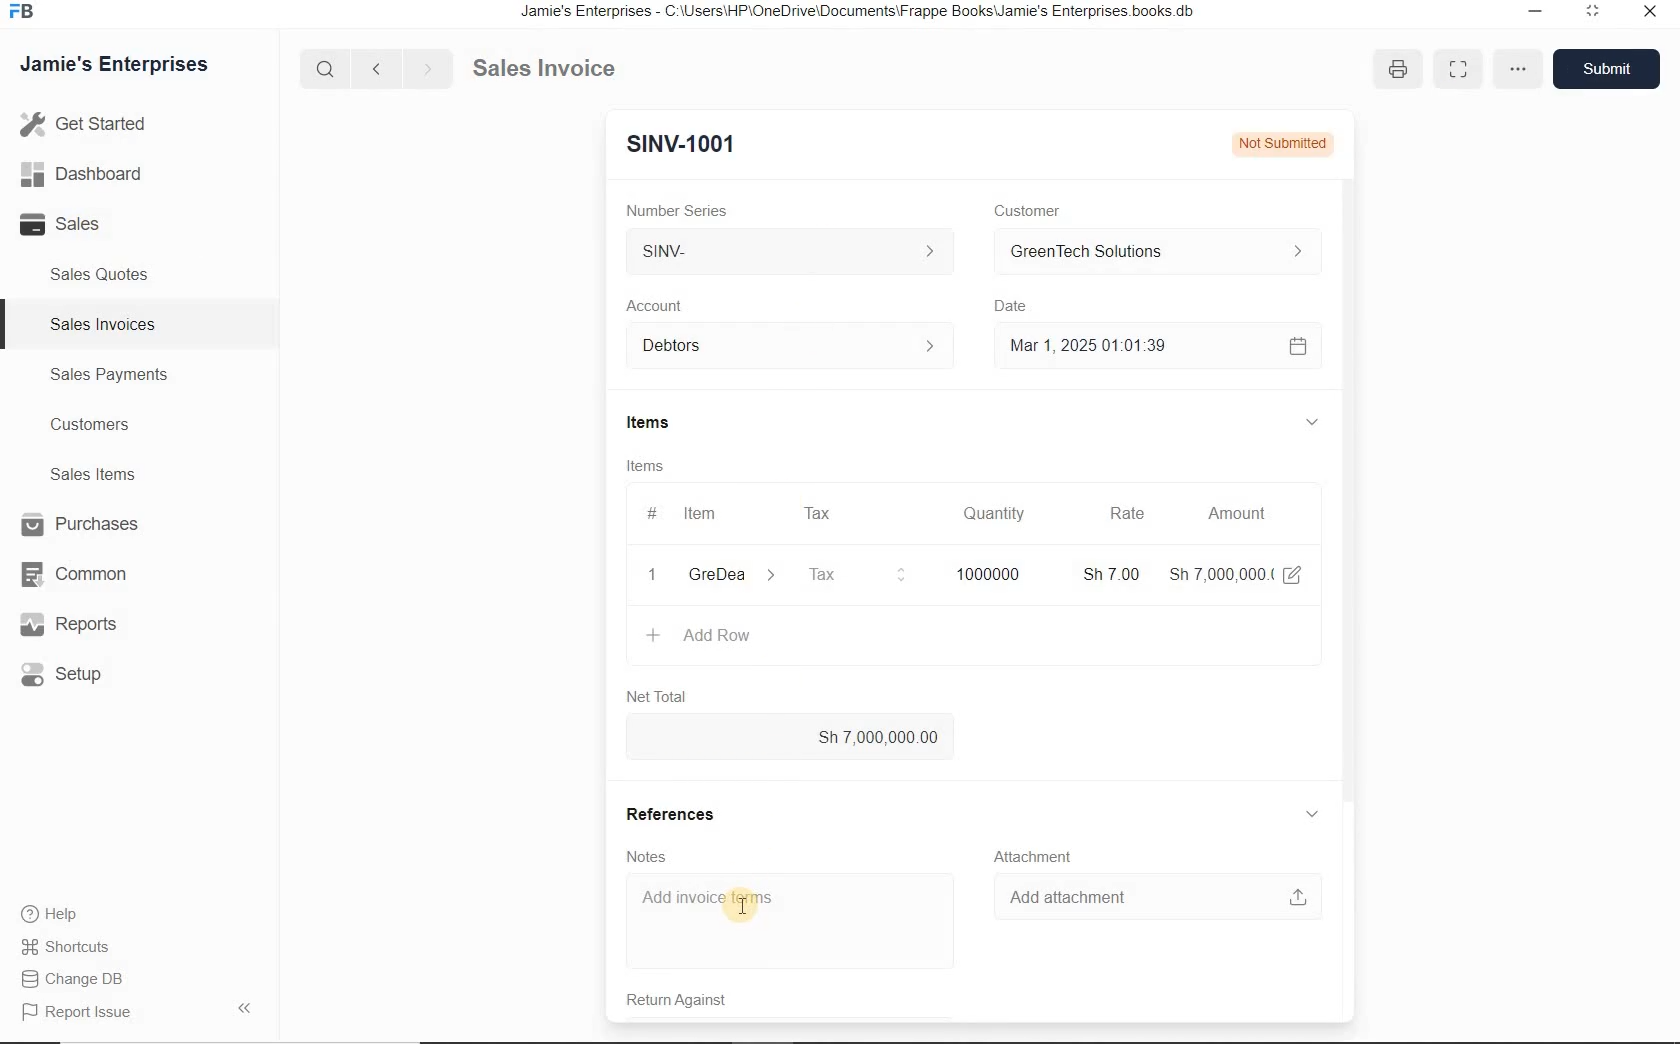 The image size is (1680, 1044). What do you see at coordinates (656, 305) in the screenshot?
I see `Account` at bounding box center [656, 305].